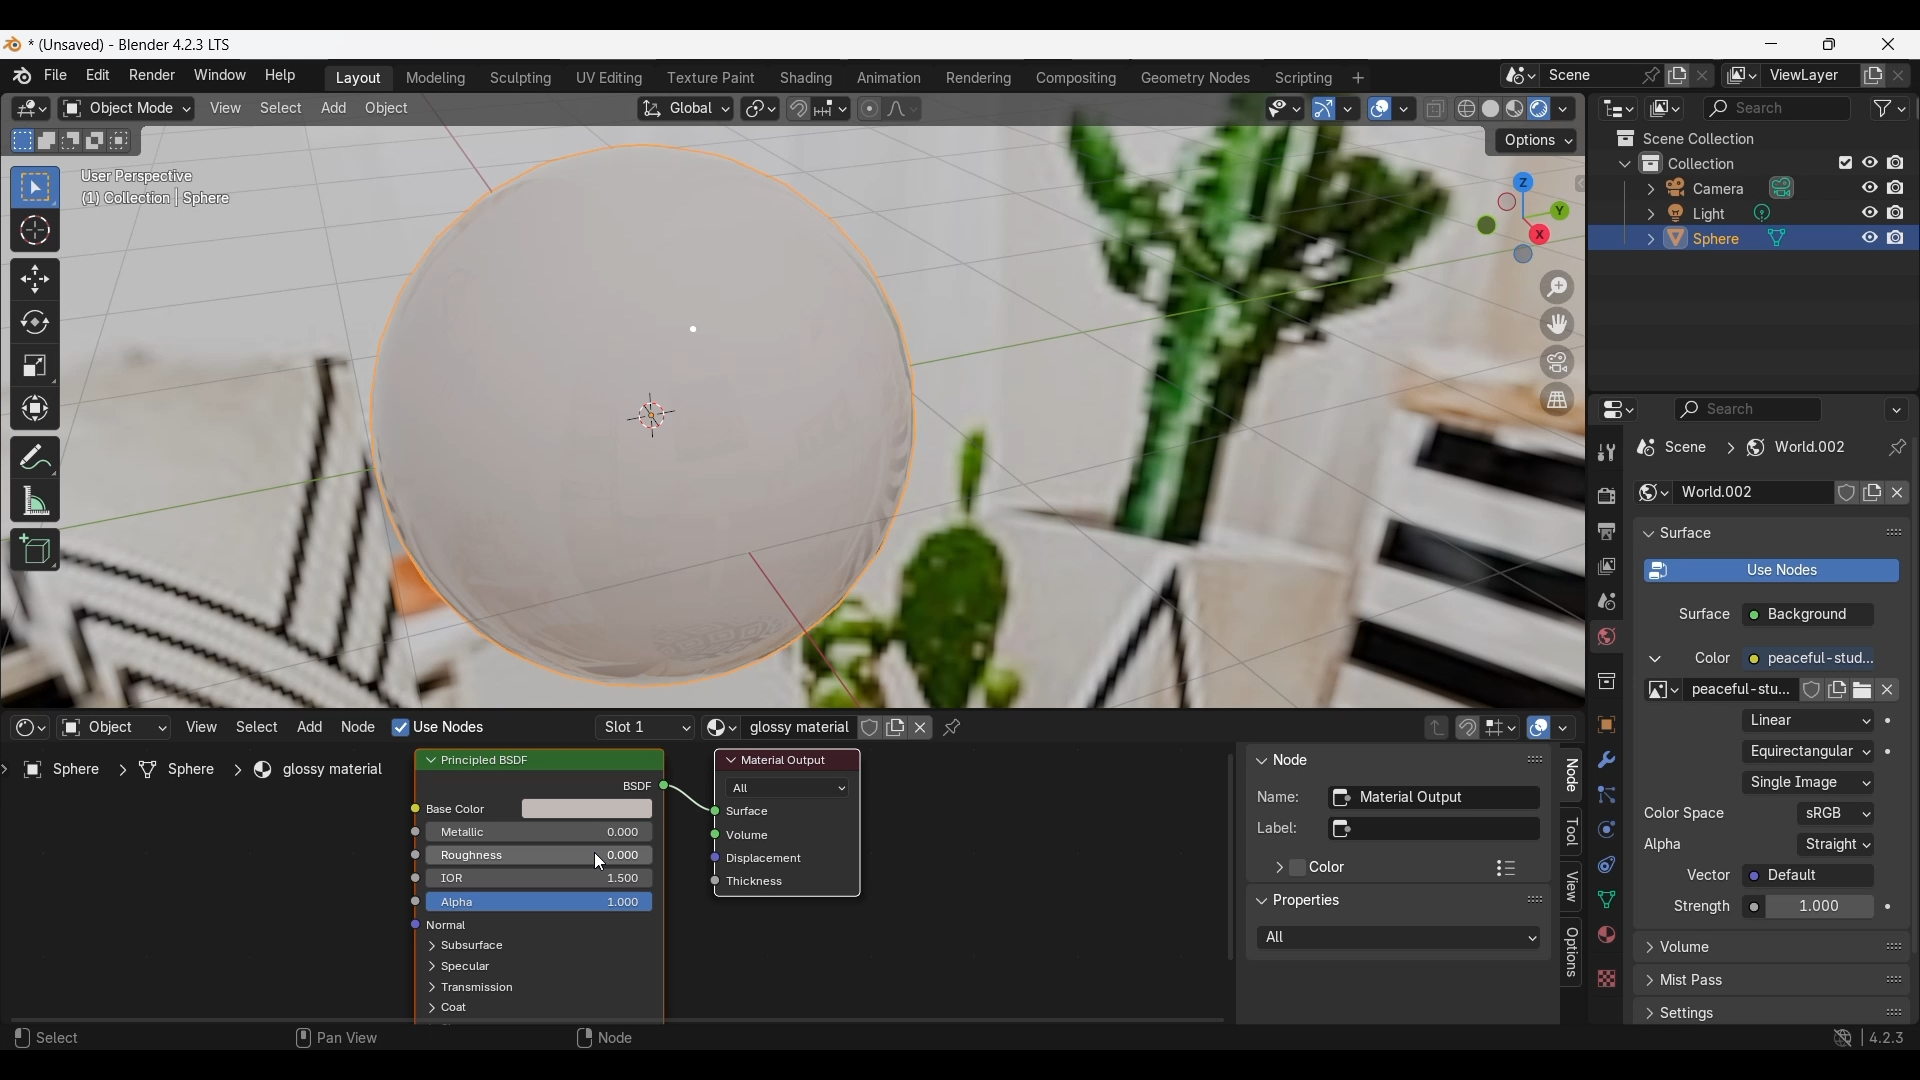 The width and height of the screenshot is (1920, 1080). What do you see at coordinates (1605, 495) in the screenshot?
I see `Render properties` at bounding box center [1605, 495].